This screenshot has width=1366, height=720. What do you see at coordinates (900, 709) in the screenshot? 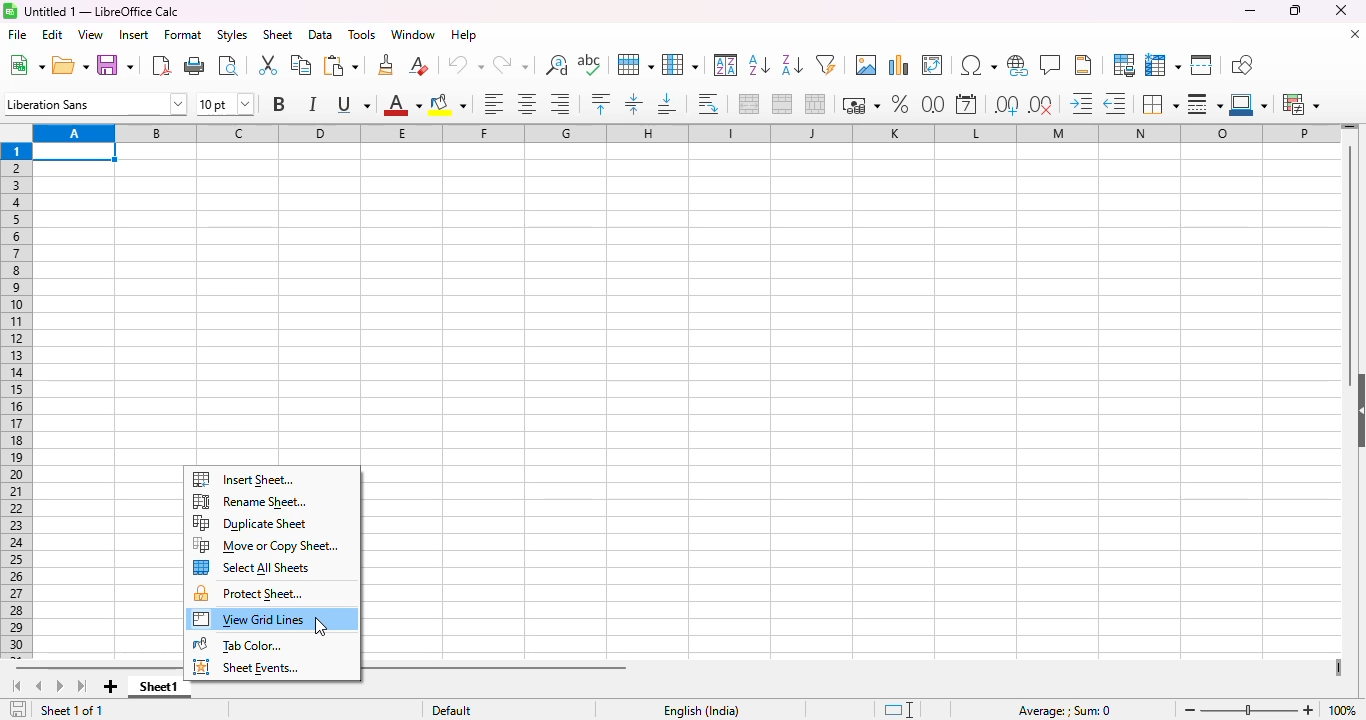
I see `standard selection` at bounding box center [900, 709].